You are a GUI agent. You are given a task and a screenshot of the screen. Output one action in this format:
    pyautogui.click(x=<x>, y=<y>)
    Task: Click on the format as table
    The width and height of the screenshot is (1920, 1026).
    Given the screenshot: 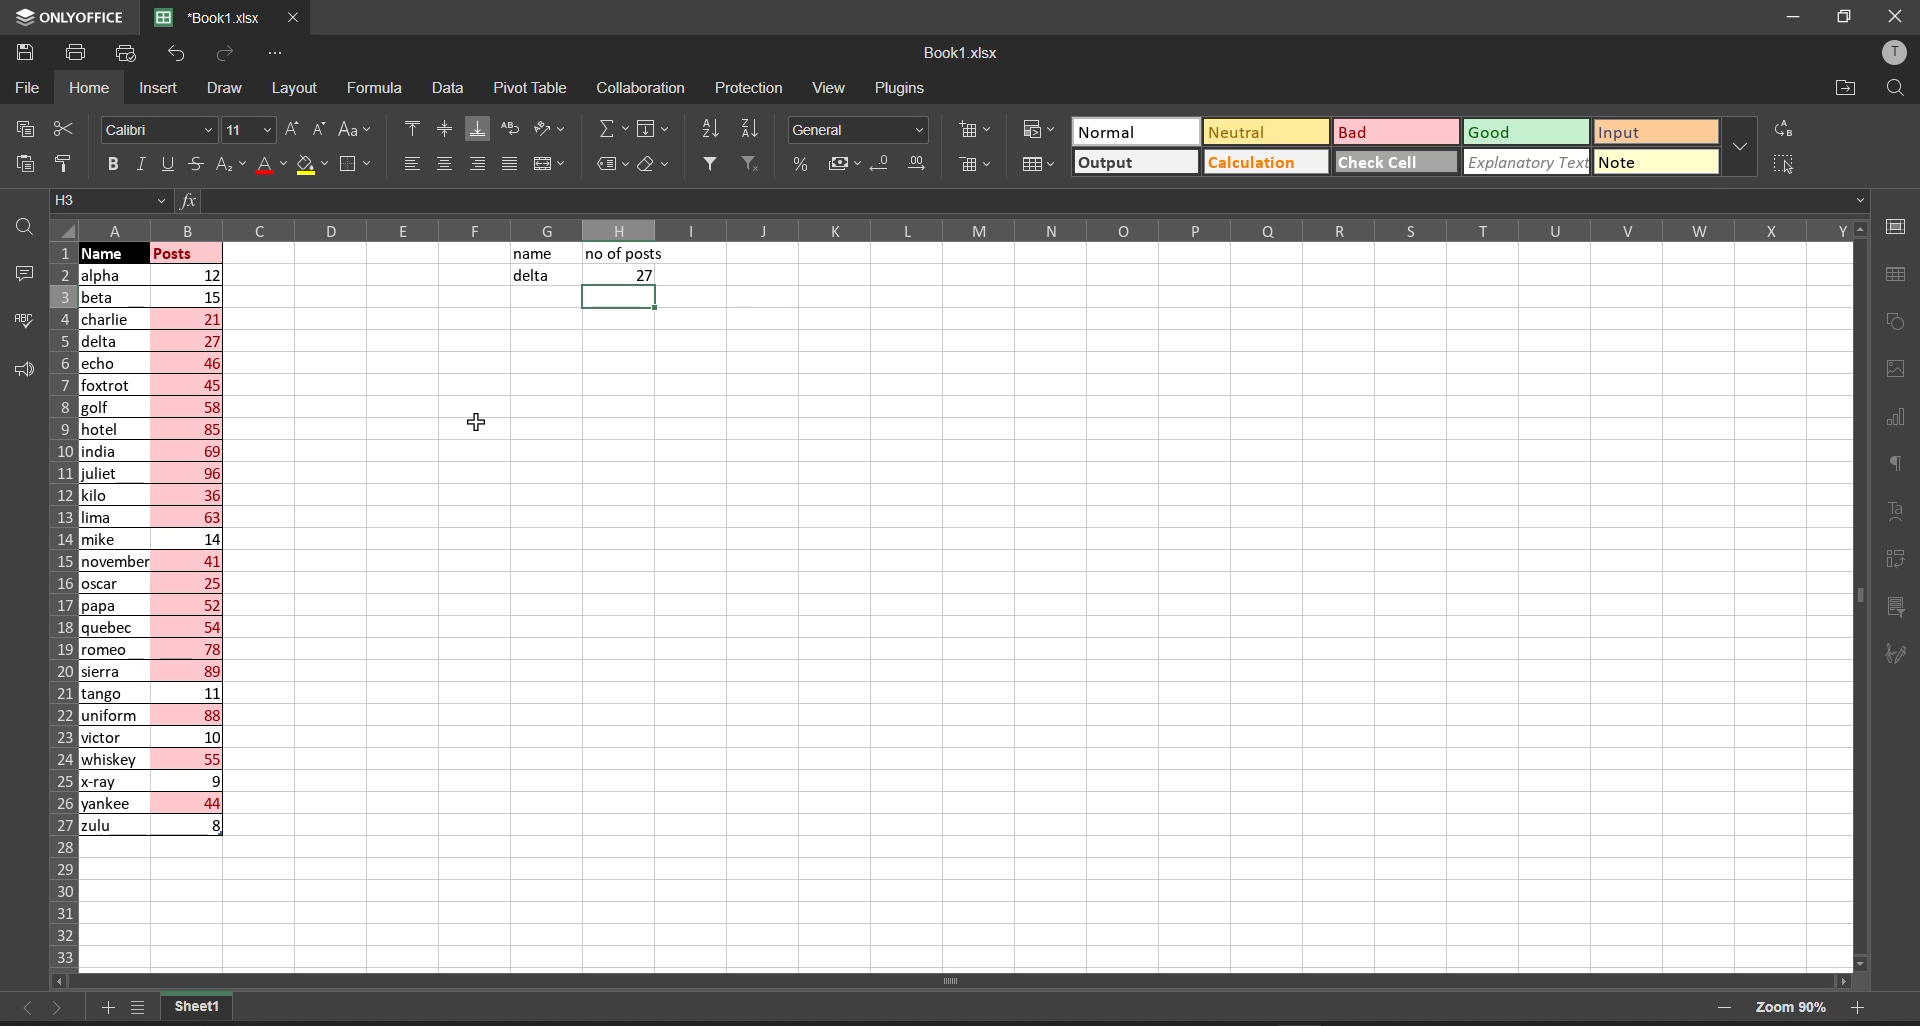 What is the action you would take?
    pyautogui.click(x=1037, y=164)
    